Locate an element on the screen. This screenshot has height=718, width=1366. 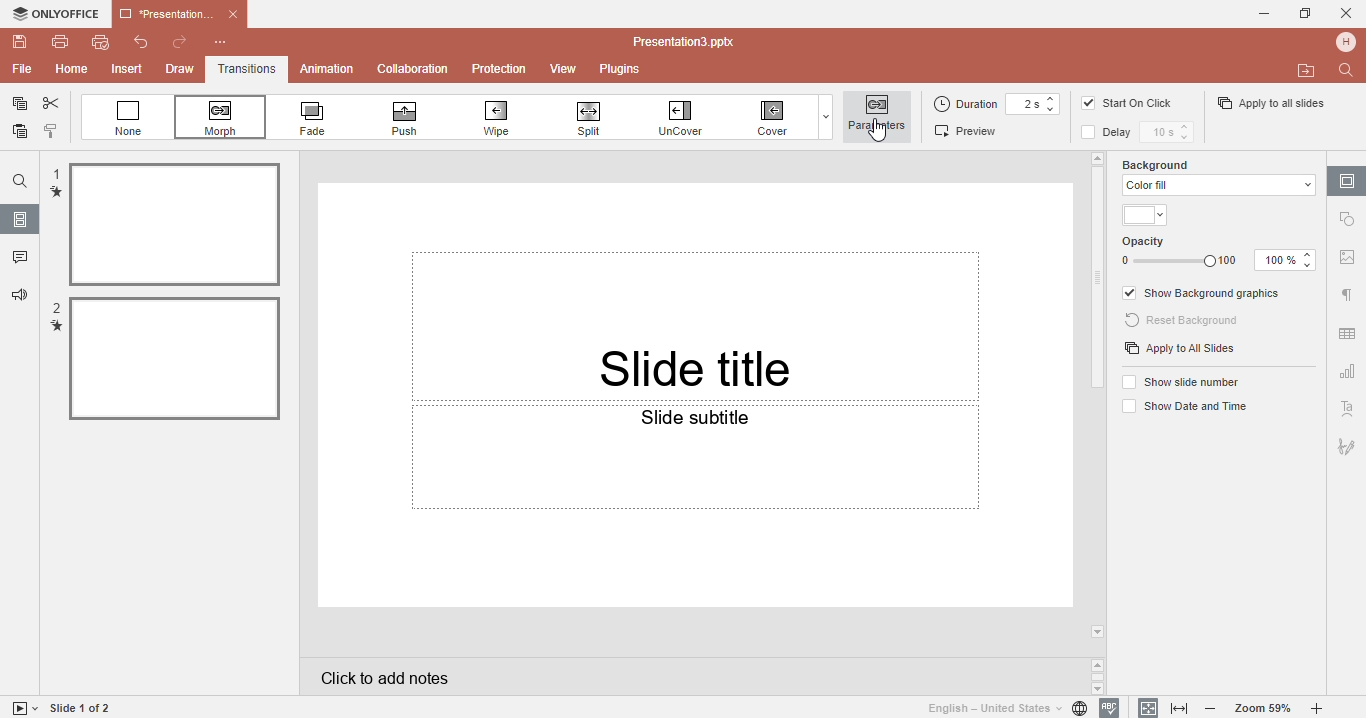
Print file is located at coordinates (60, 41).